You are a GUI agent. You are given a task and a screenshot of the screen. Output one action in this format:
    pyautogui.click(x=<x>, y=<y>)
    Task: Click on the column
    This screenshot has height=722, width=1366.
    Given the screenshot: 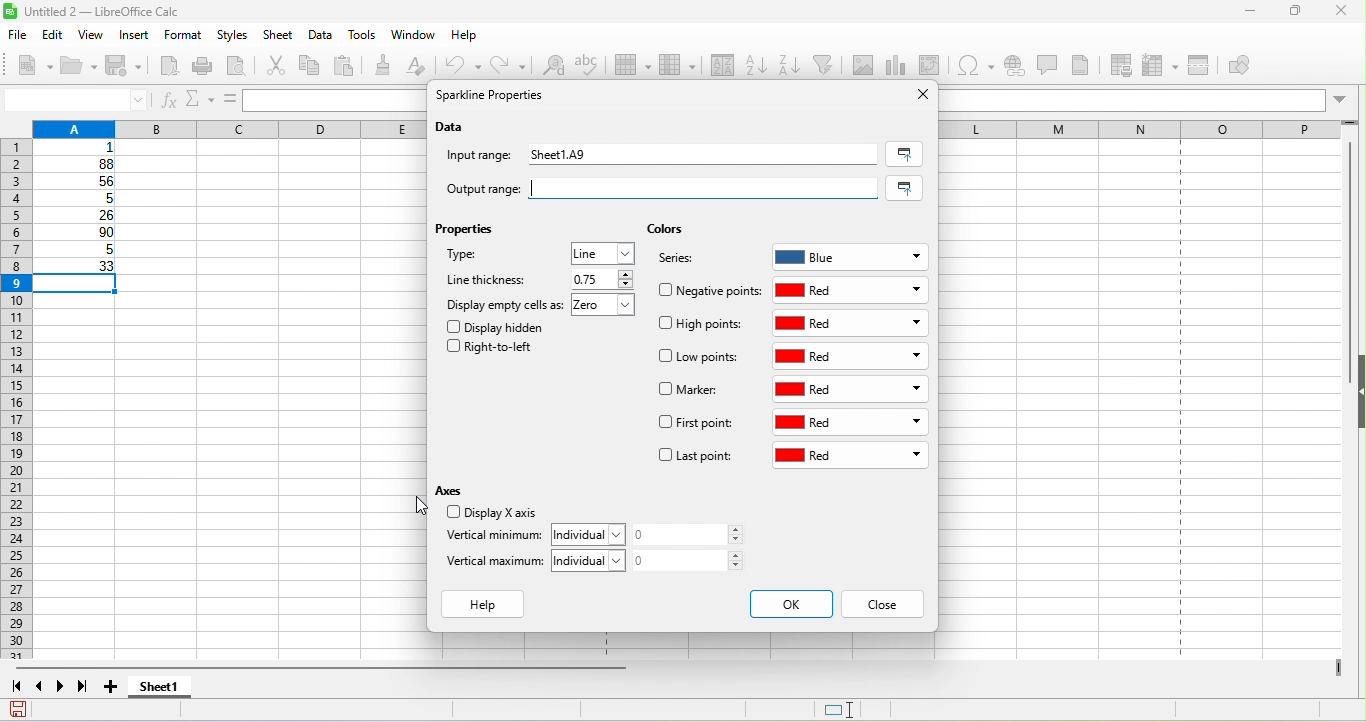 What is the action you would take?
    pyautogui.click(x=676, y=67)
    